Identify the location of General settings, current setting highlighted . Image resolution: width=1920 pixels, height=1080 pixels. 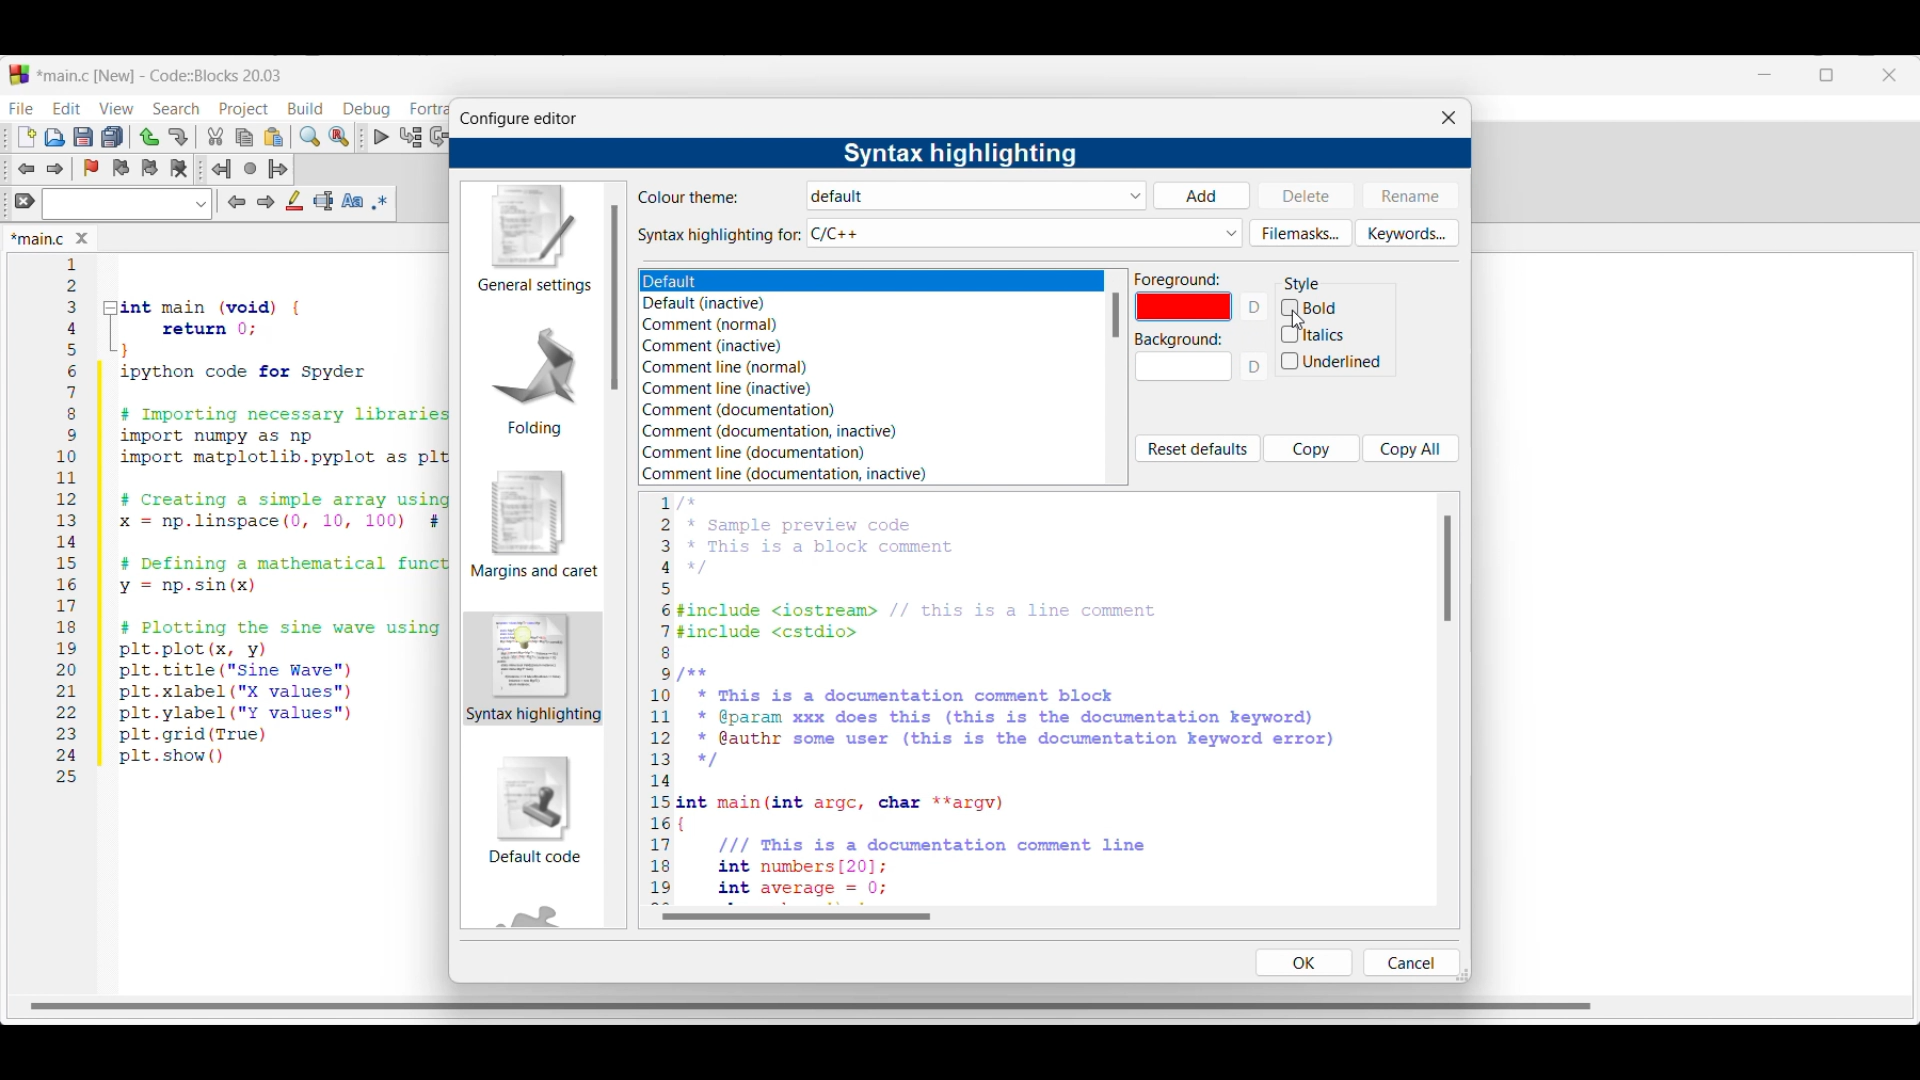
(532, 240).